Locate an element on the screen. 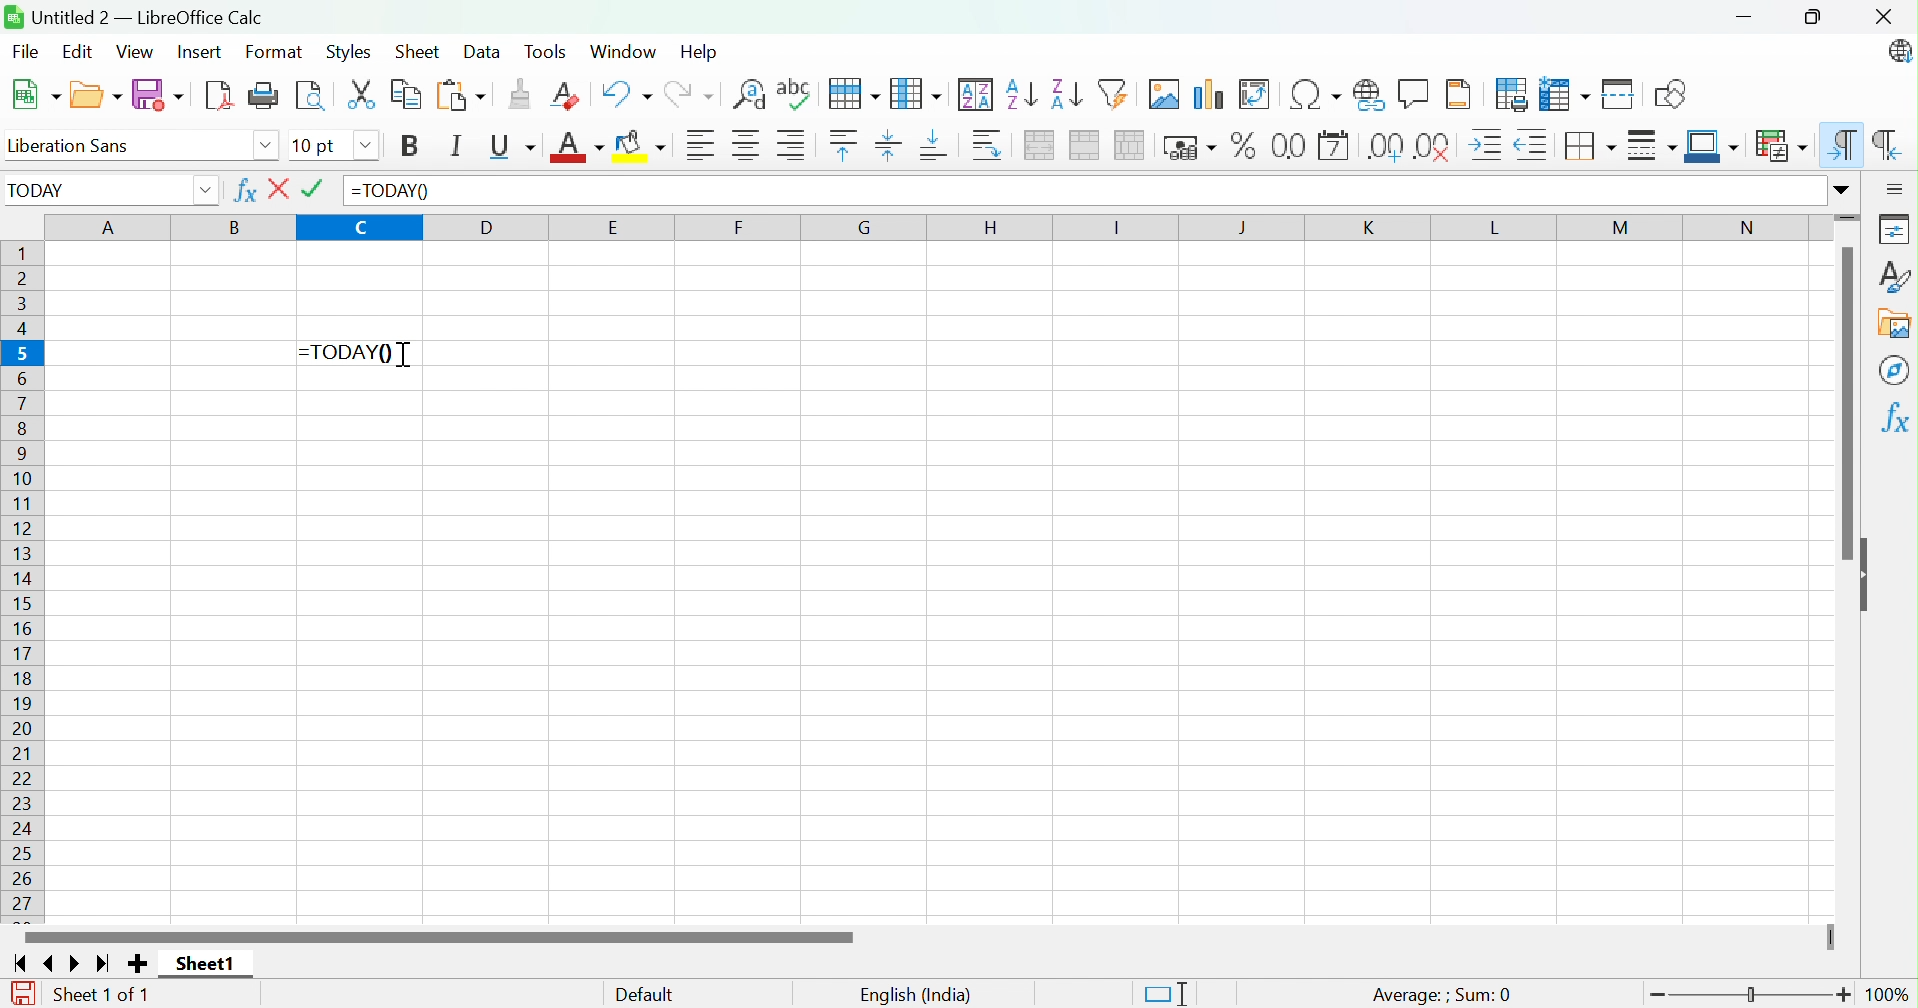 This screenshot has height=1008, width=1918. Functions is located at coordinates (1894, 421).